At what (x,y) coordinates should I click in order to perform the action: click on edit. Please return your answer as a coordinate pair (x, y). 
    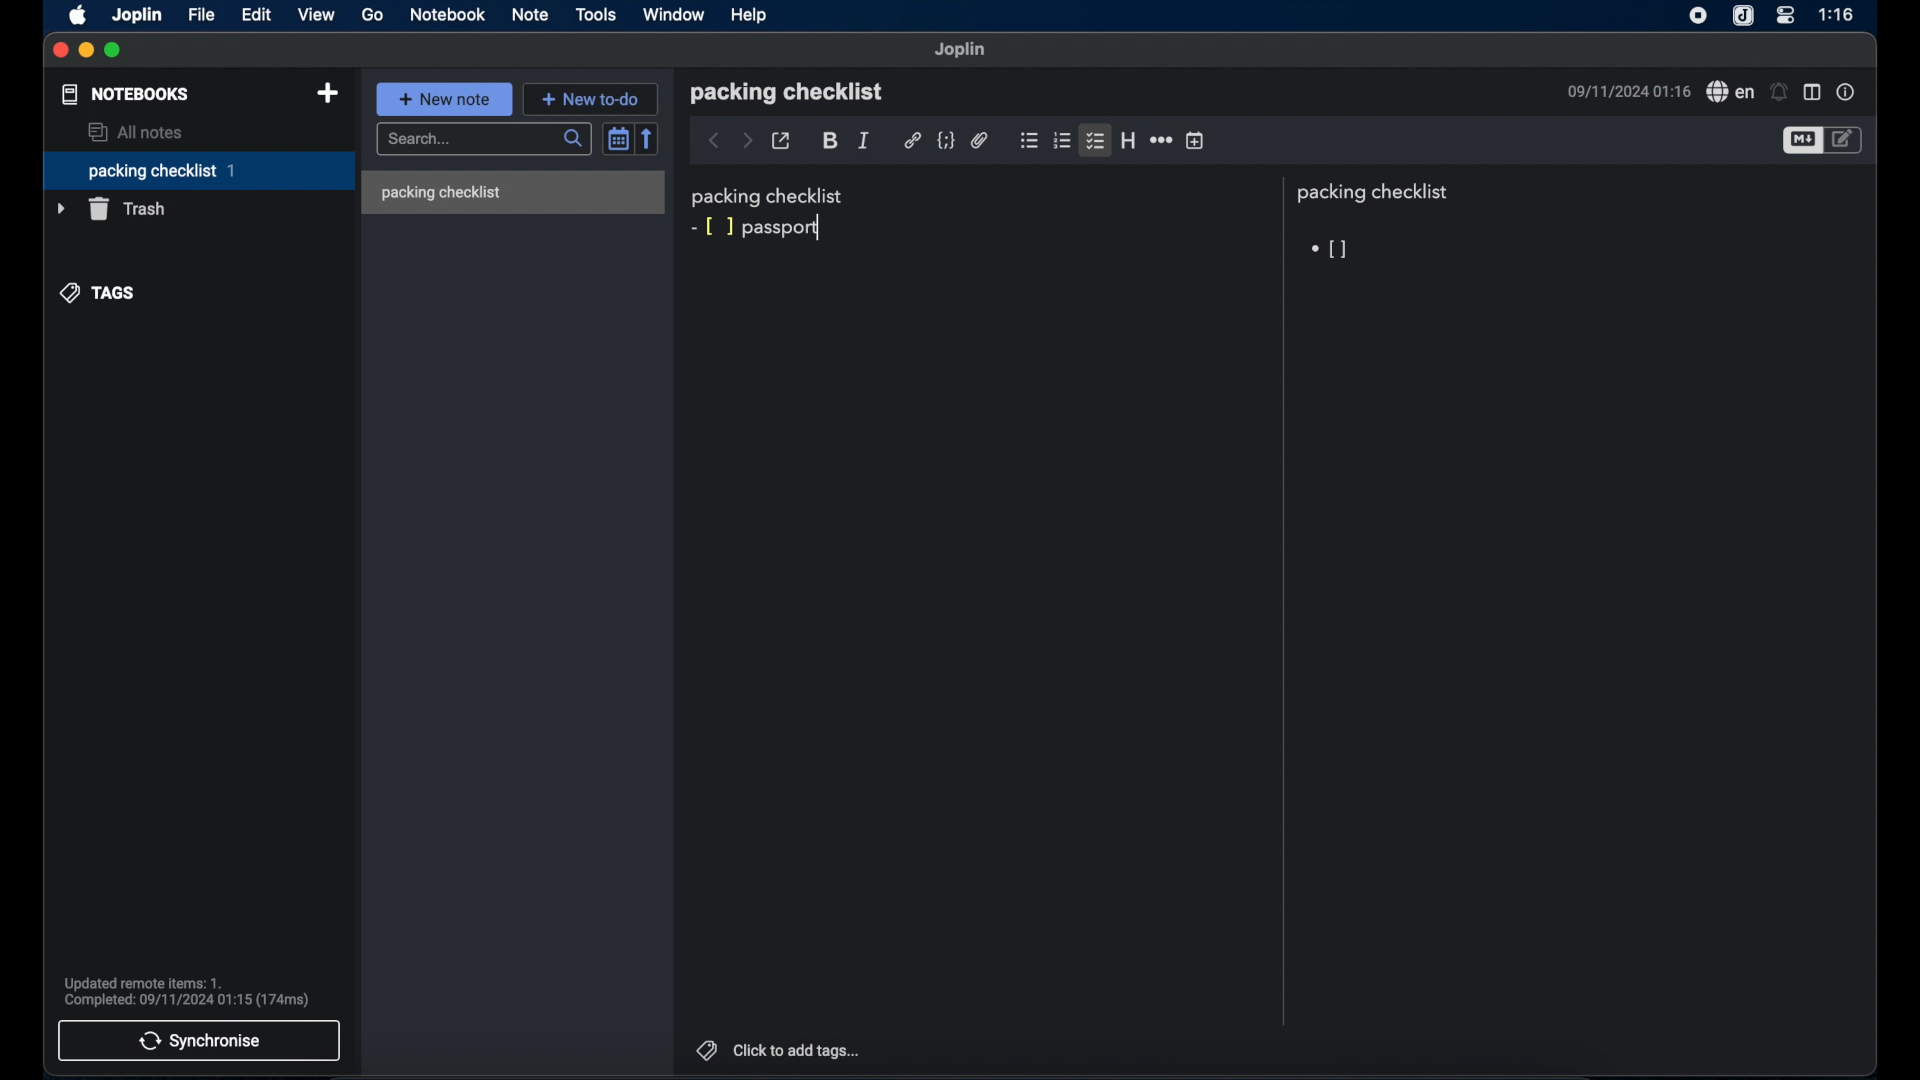
    Looking at the image, I should click on (257, 14).